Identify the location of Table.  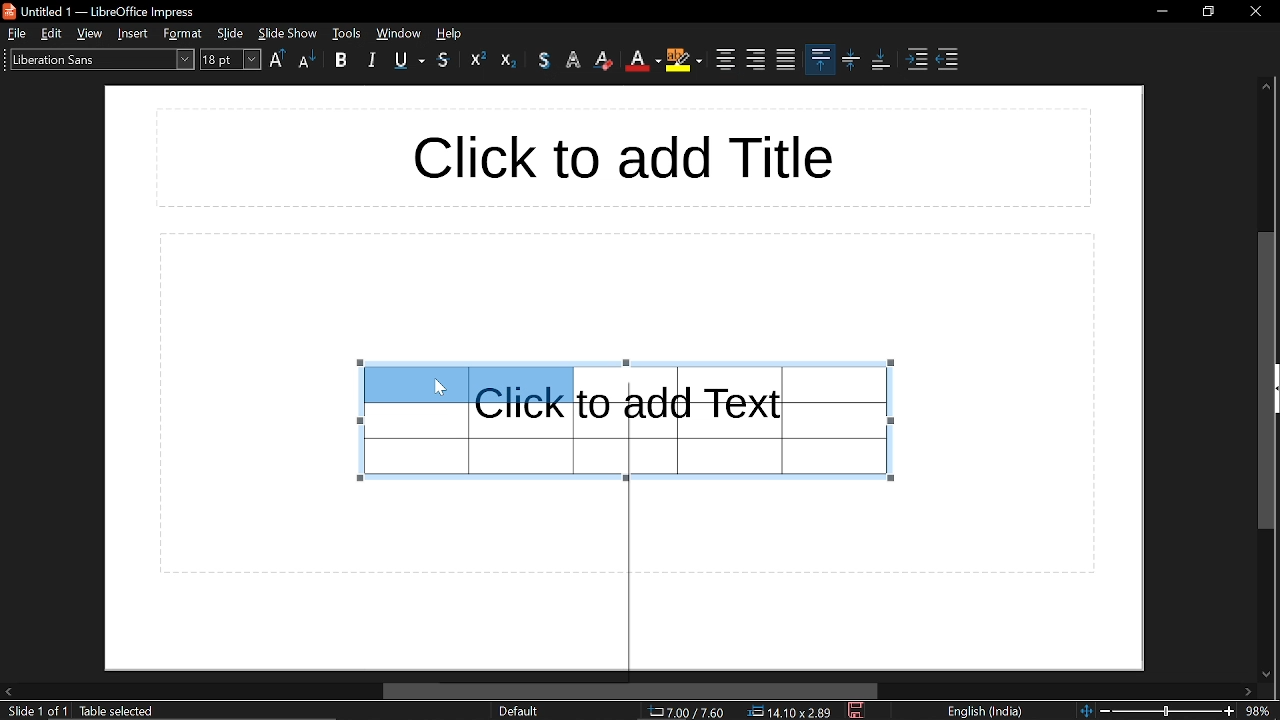
(468, 446).